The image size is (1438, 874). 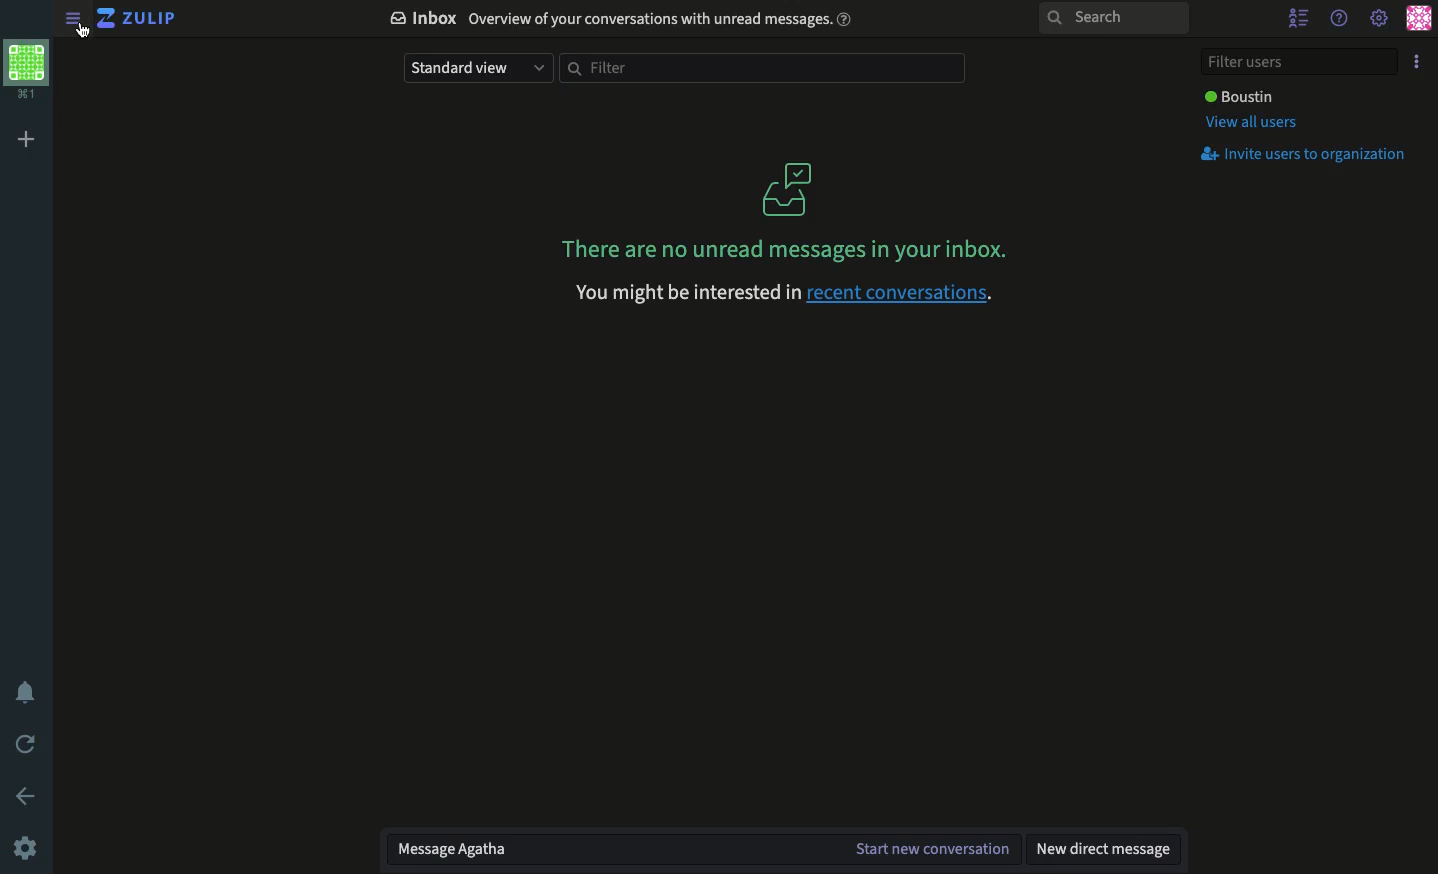 What do you see at coordinates (26, 796) in the screenshot?
I see `Back` at bounding box center [26, 796].